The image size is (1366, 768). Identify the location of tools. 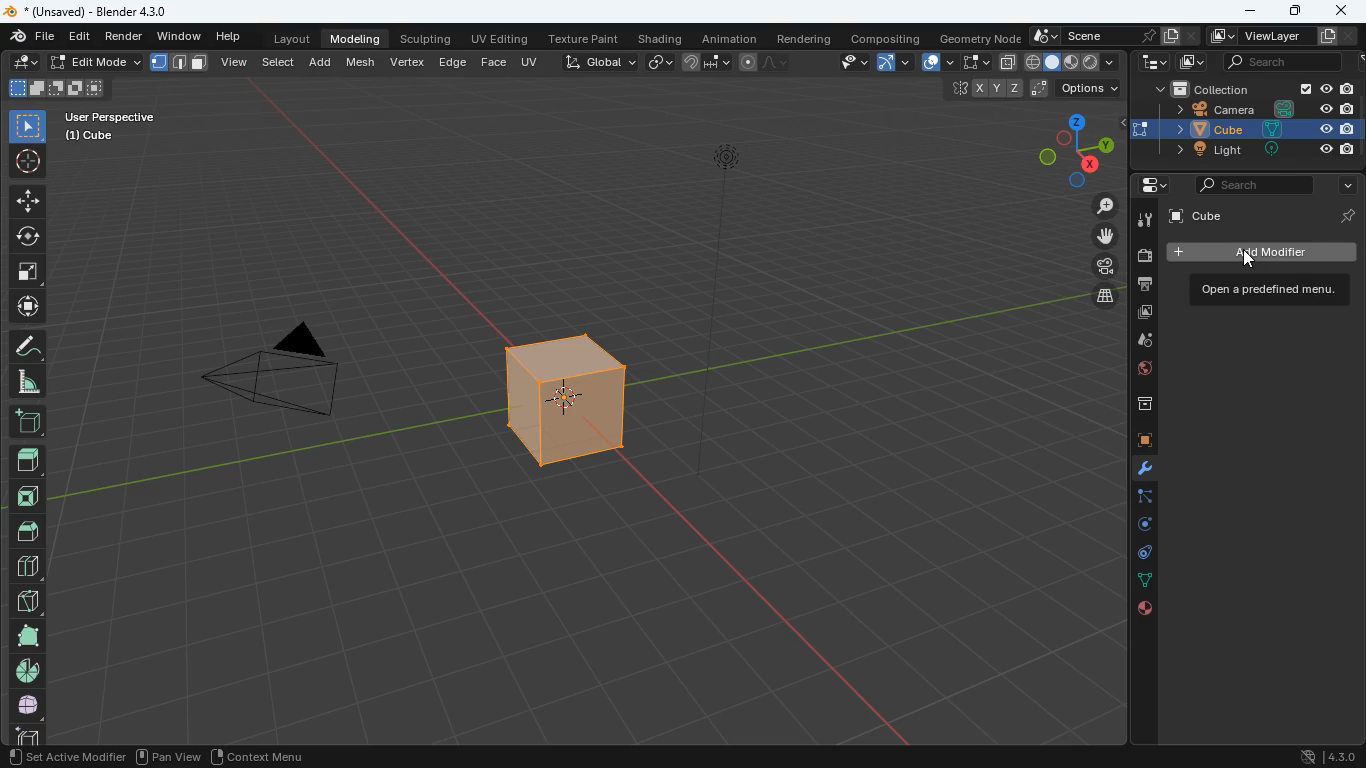
(1142, 220).